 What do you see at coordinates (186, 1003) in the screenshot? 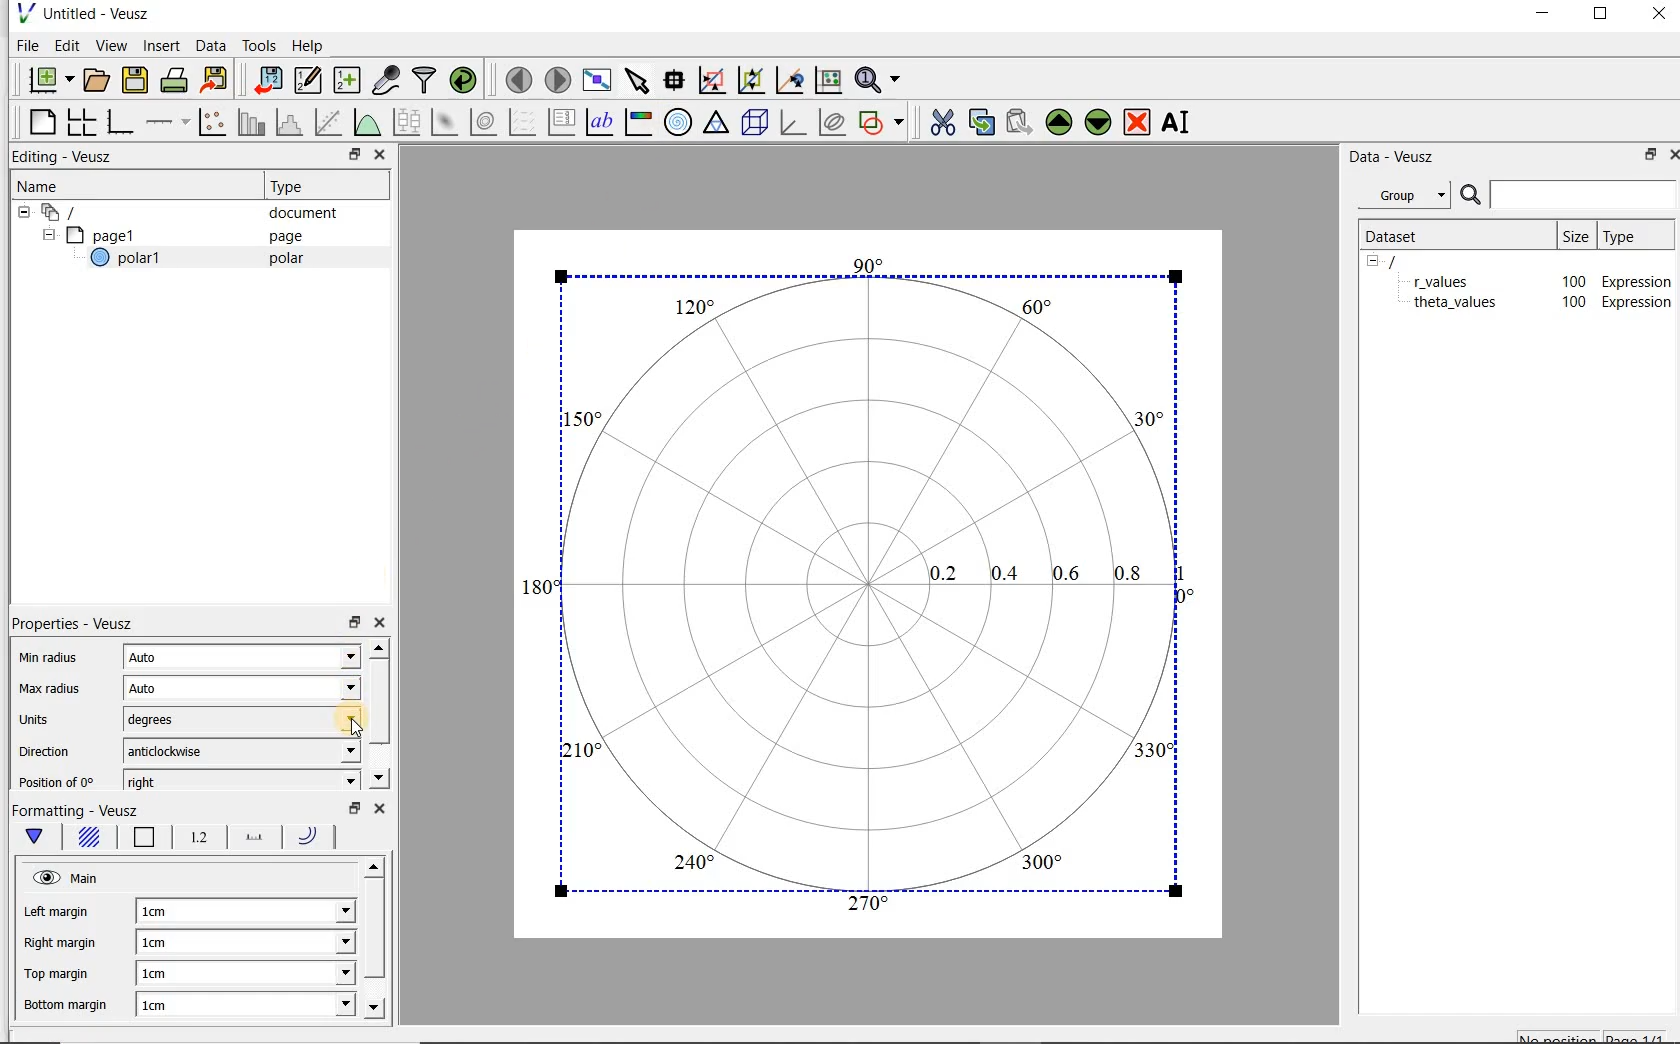
I see `1cm` at bounding box center [186, 1003].